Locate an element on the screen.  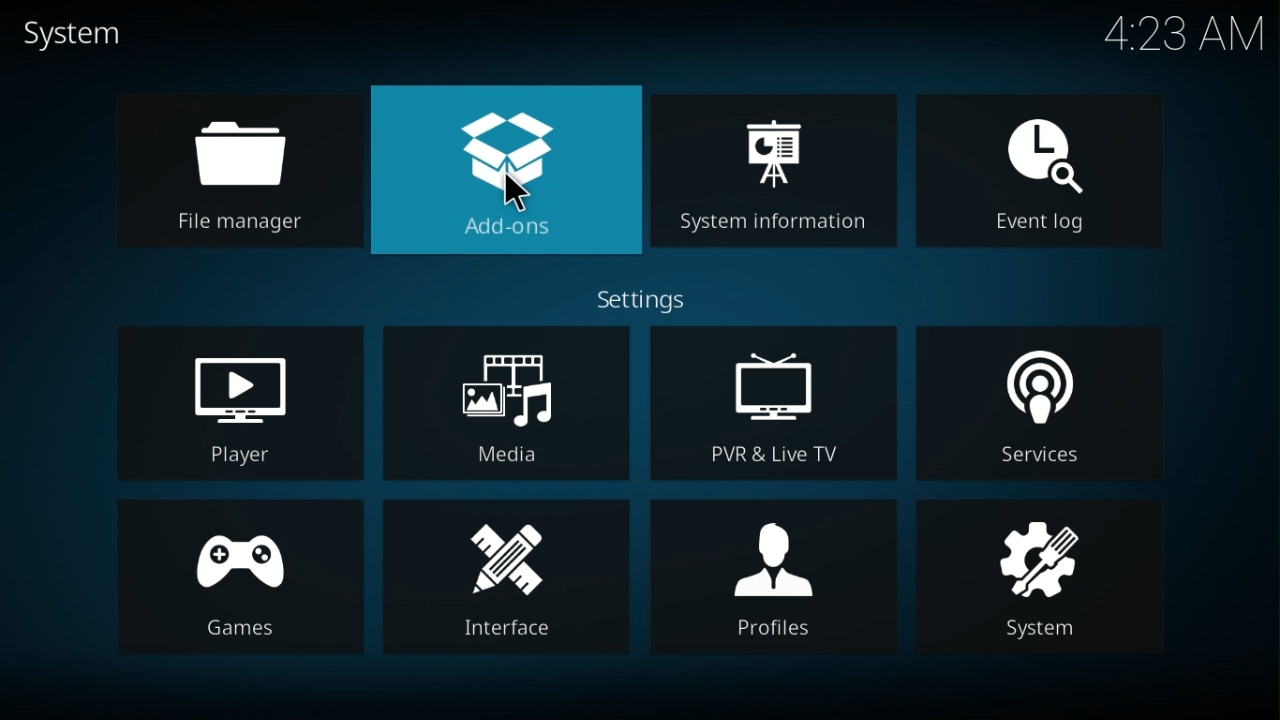
Services is located at coordinates (1038, 403).